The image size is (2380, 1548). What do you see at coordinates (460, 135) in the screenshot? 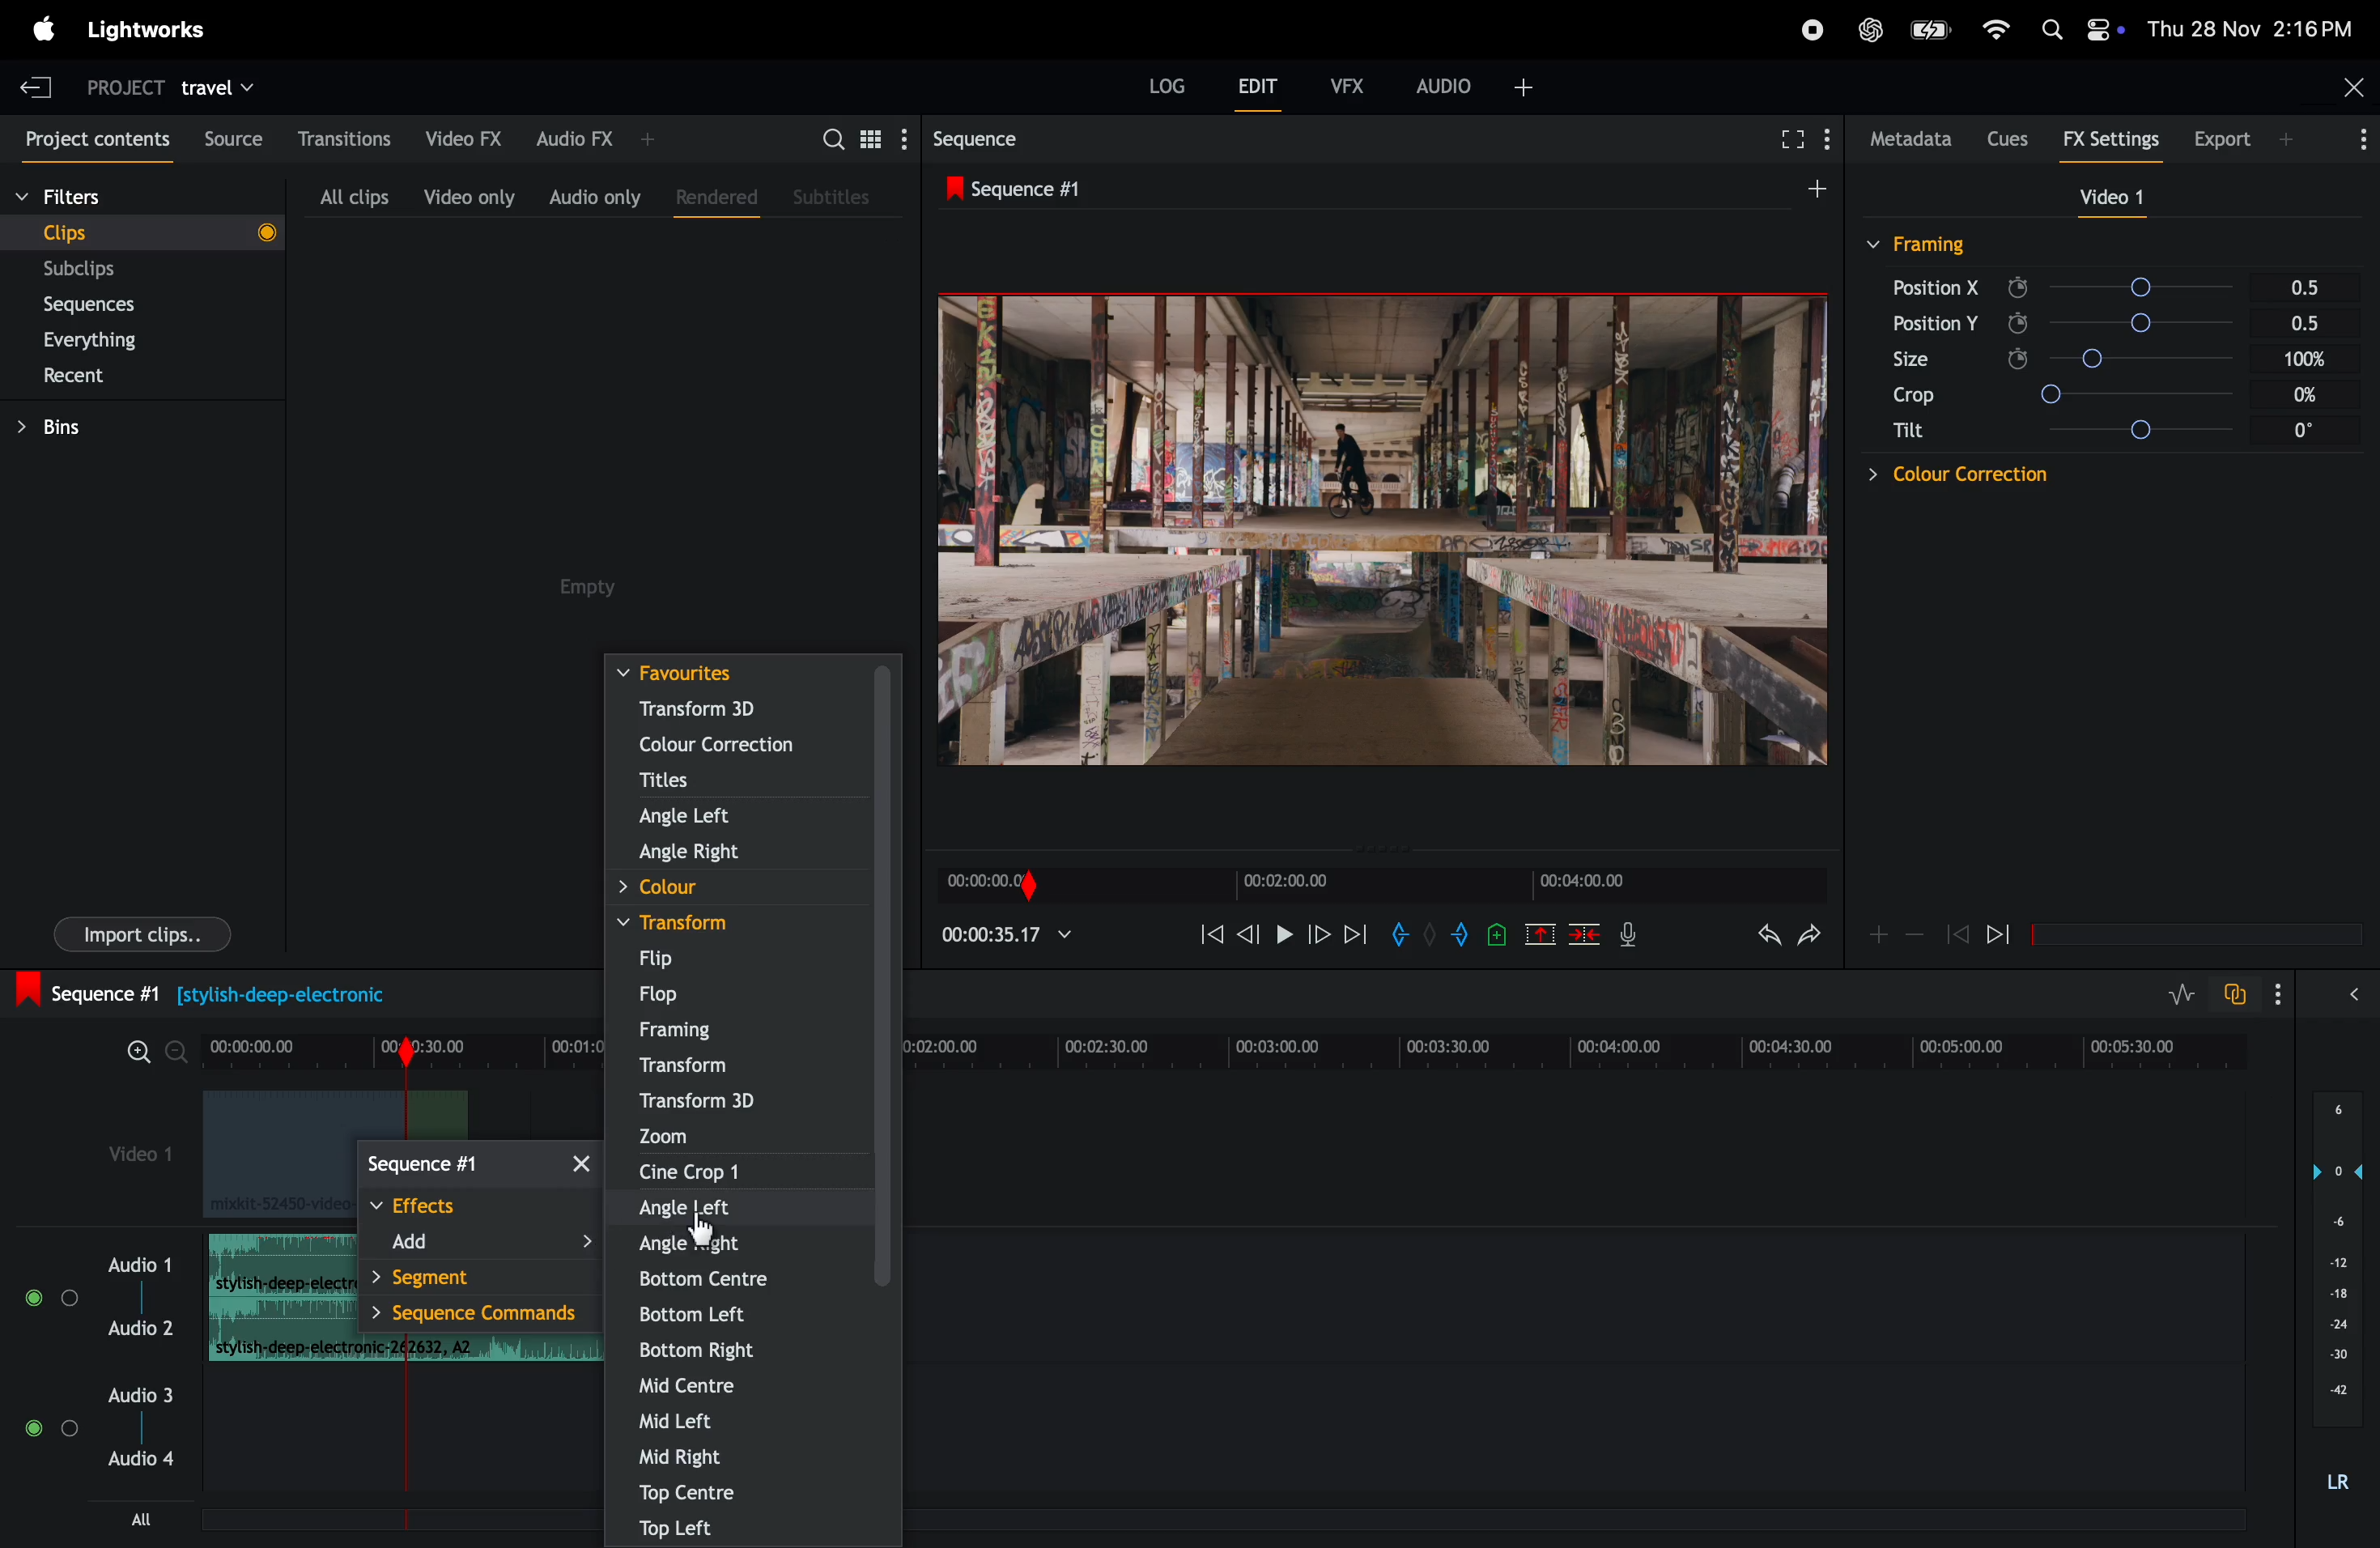
I see `video fx` at bounding box center [460, 135].